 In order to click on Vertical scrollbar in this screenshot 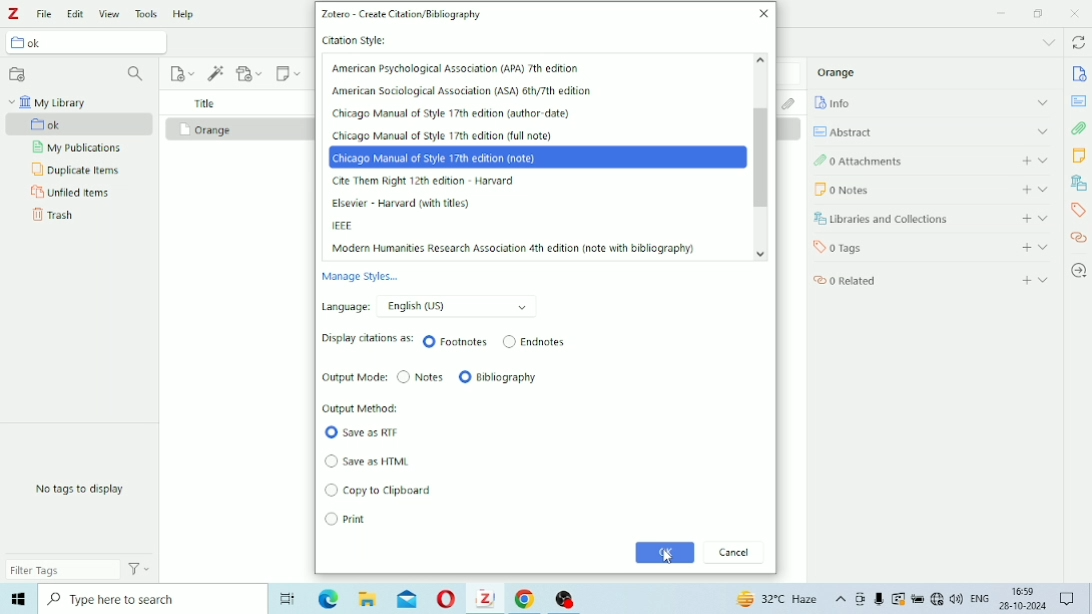, I will do `click(760, 161)`.